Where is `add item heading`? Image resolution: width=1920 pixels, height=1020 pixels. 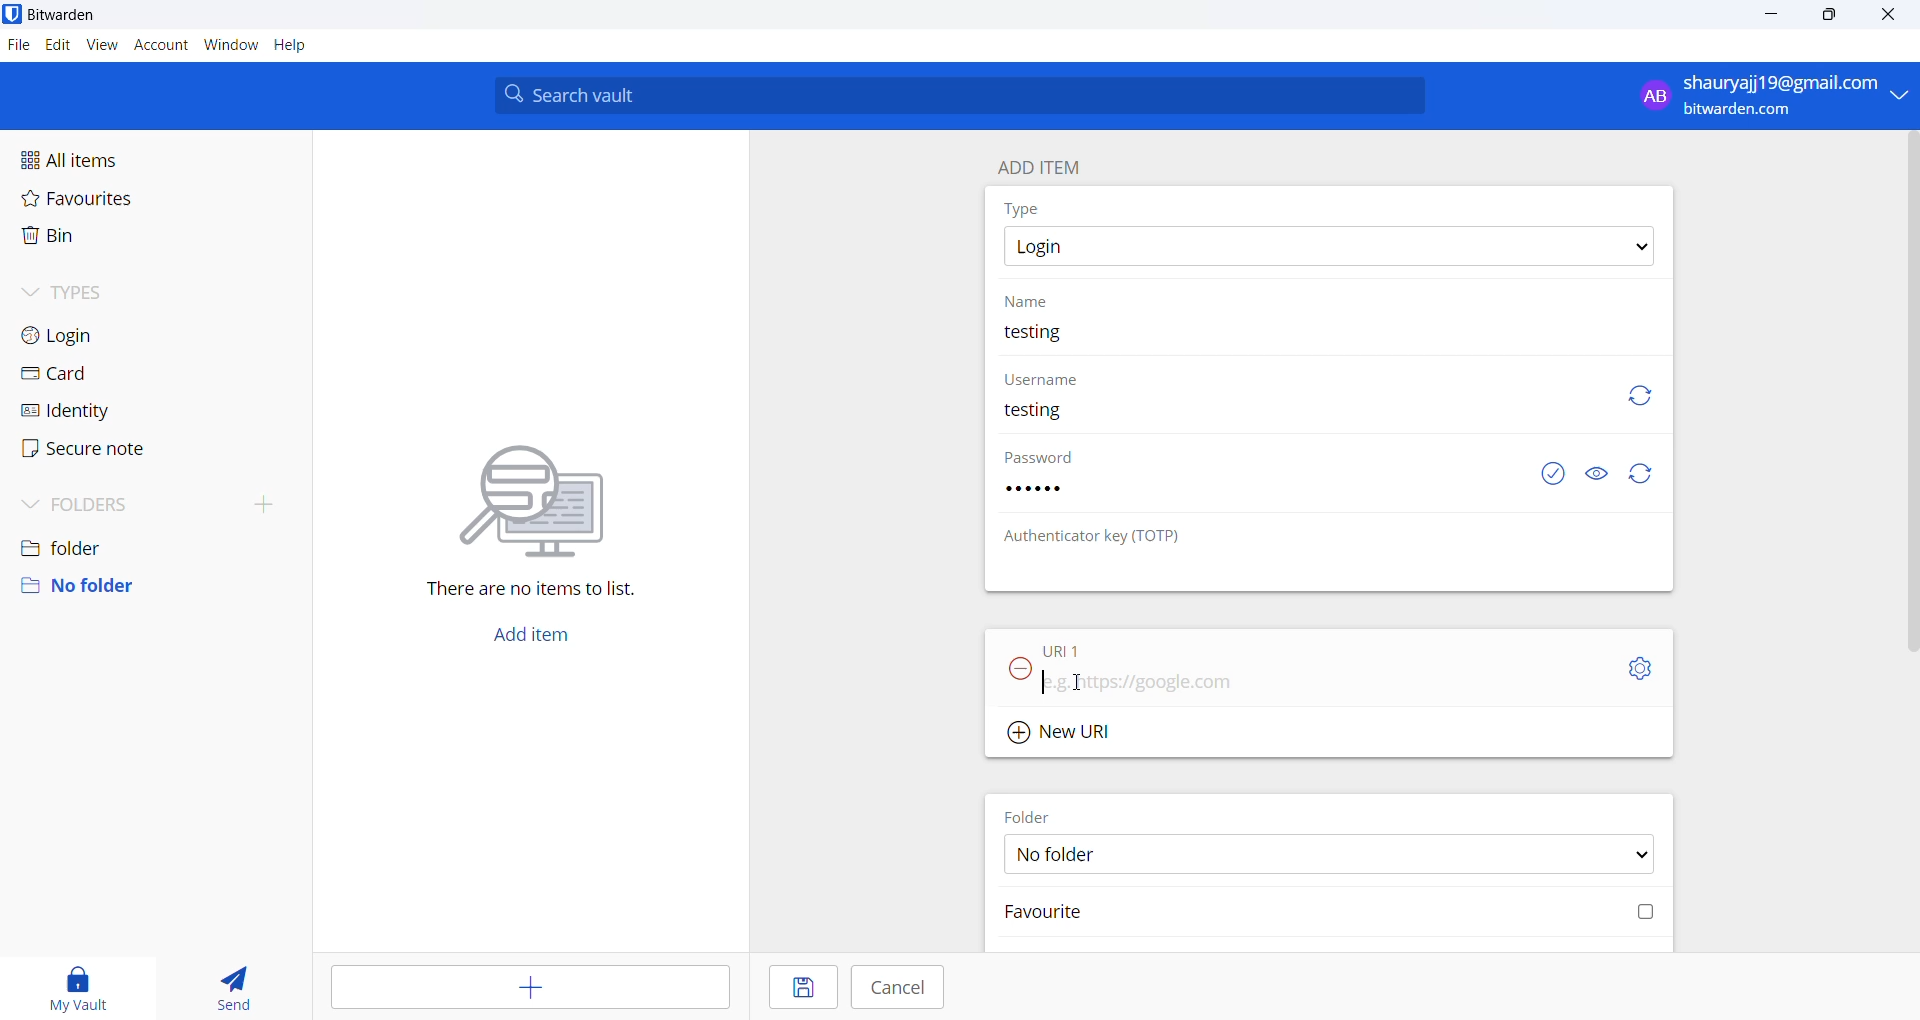
add item heading is located at coordinates (1040, 162).